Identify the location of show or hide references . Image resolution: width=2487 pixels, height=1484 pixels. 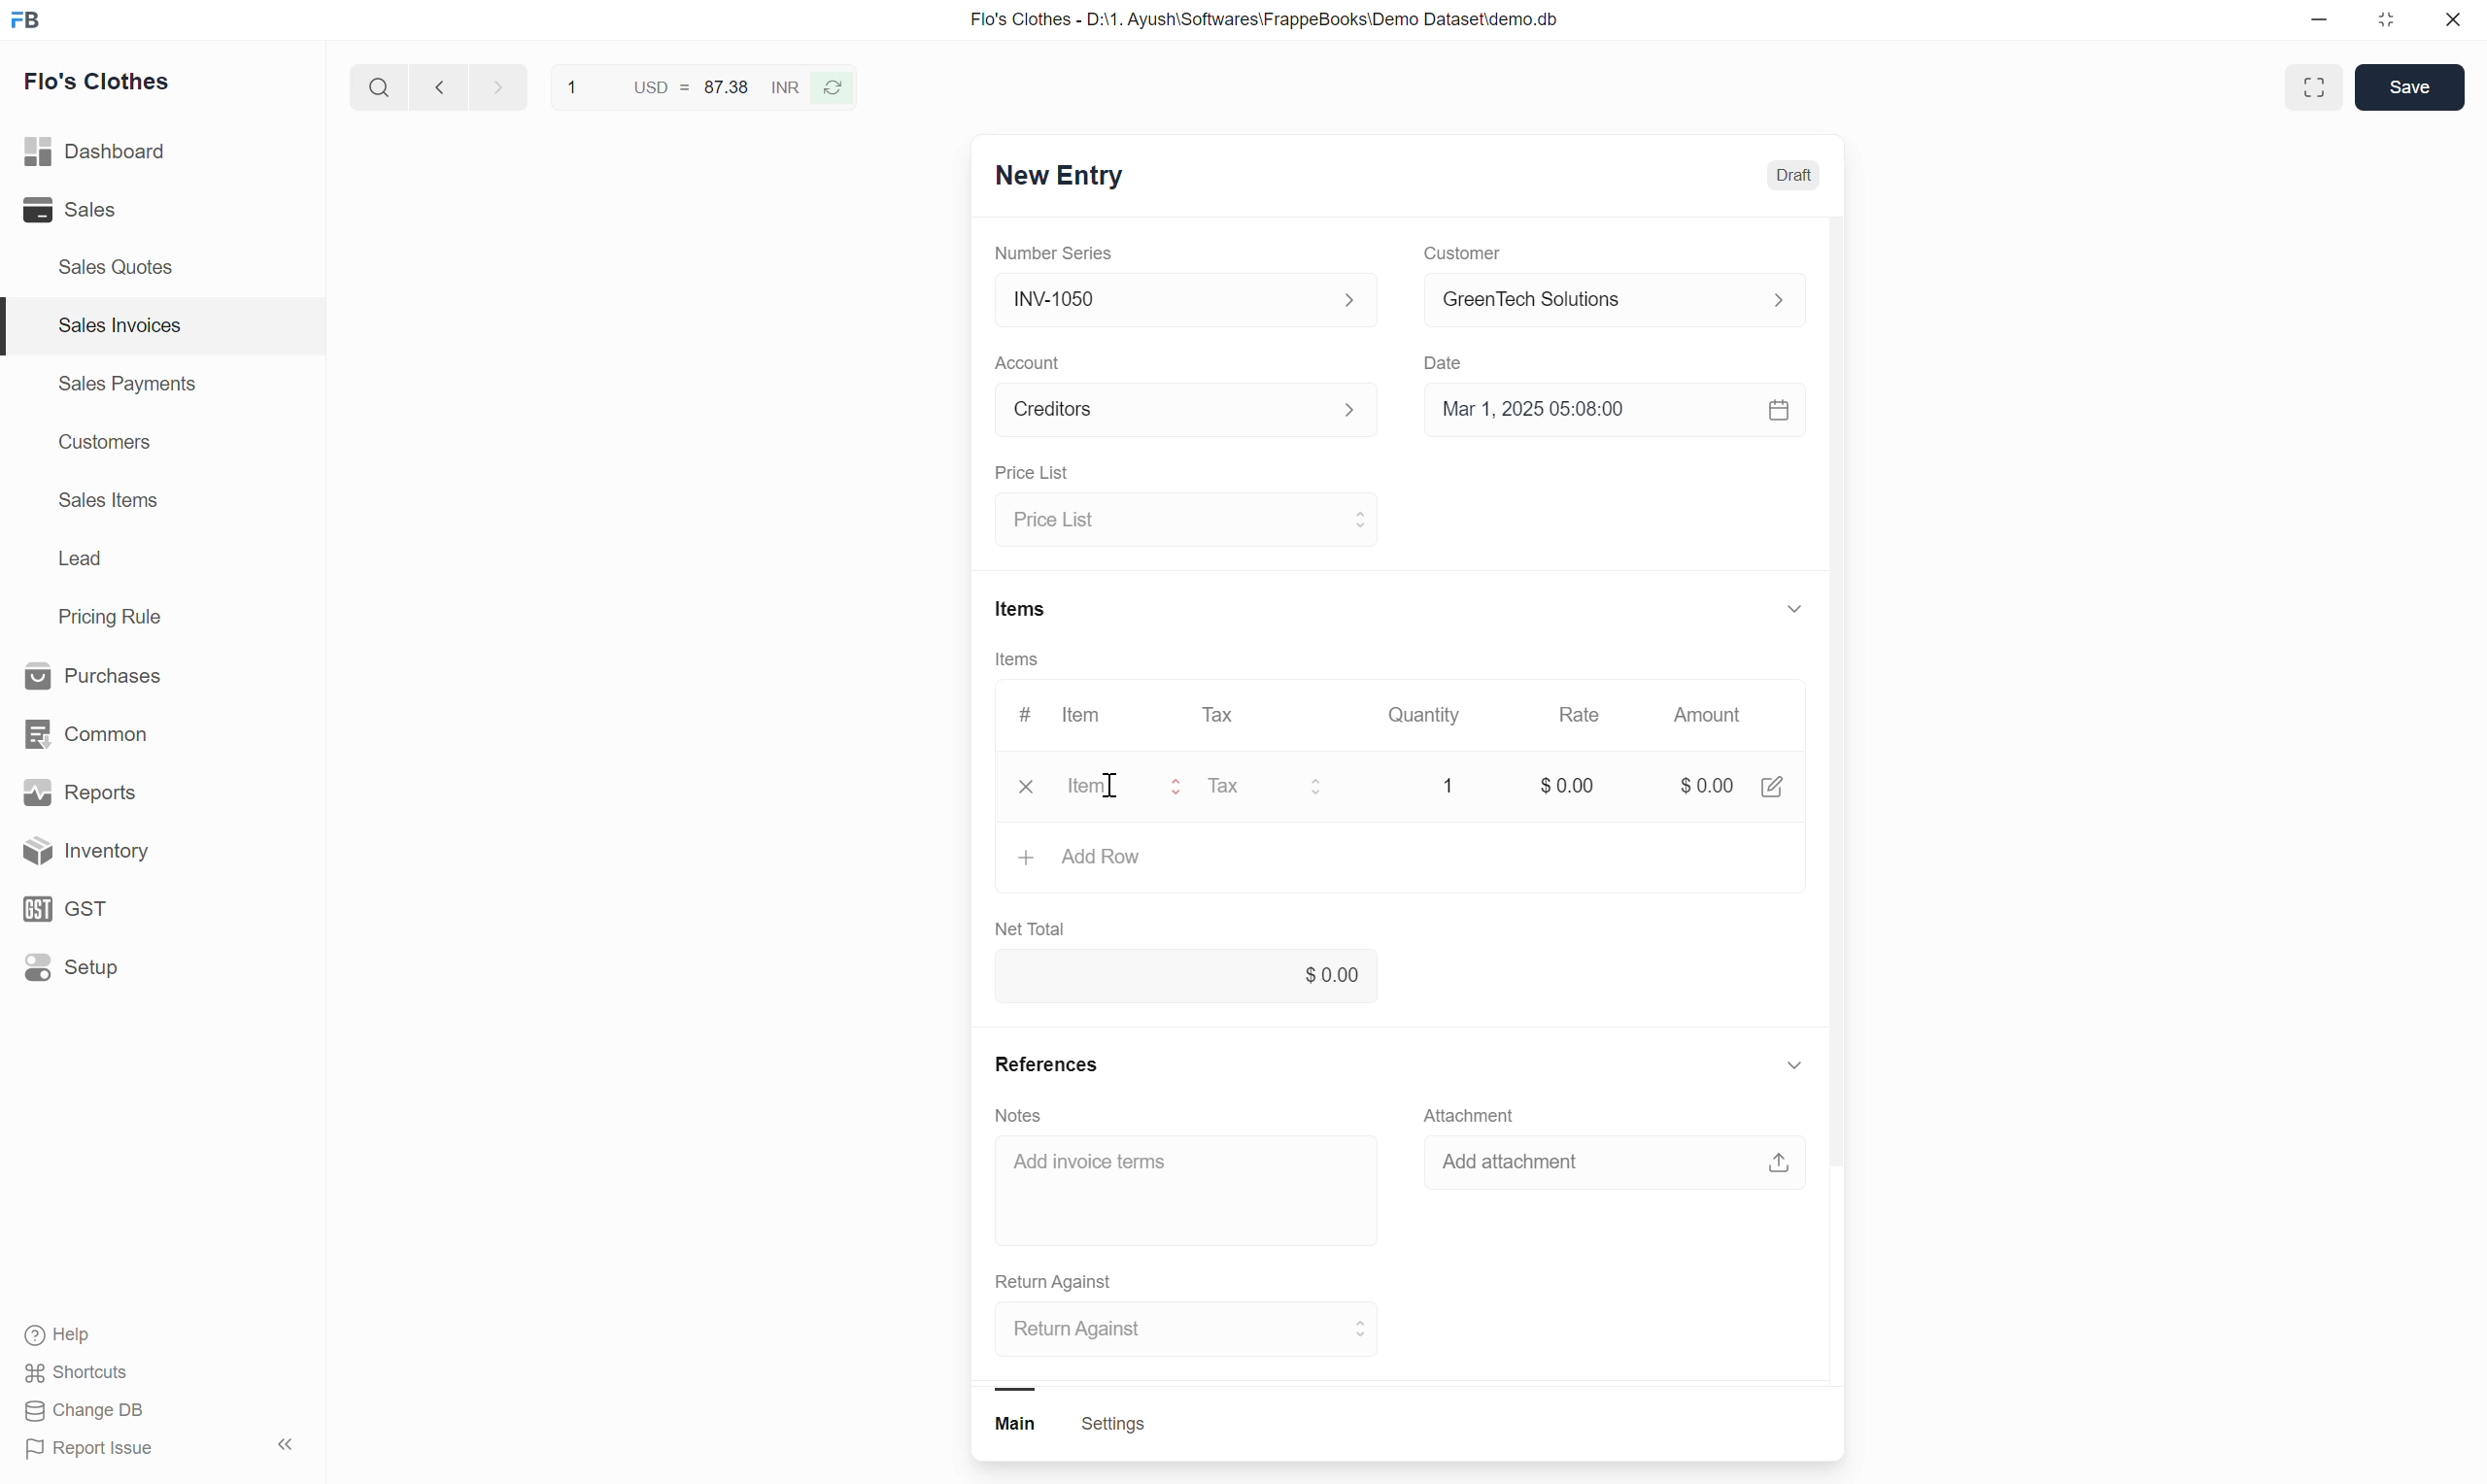
(1796, 1070).